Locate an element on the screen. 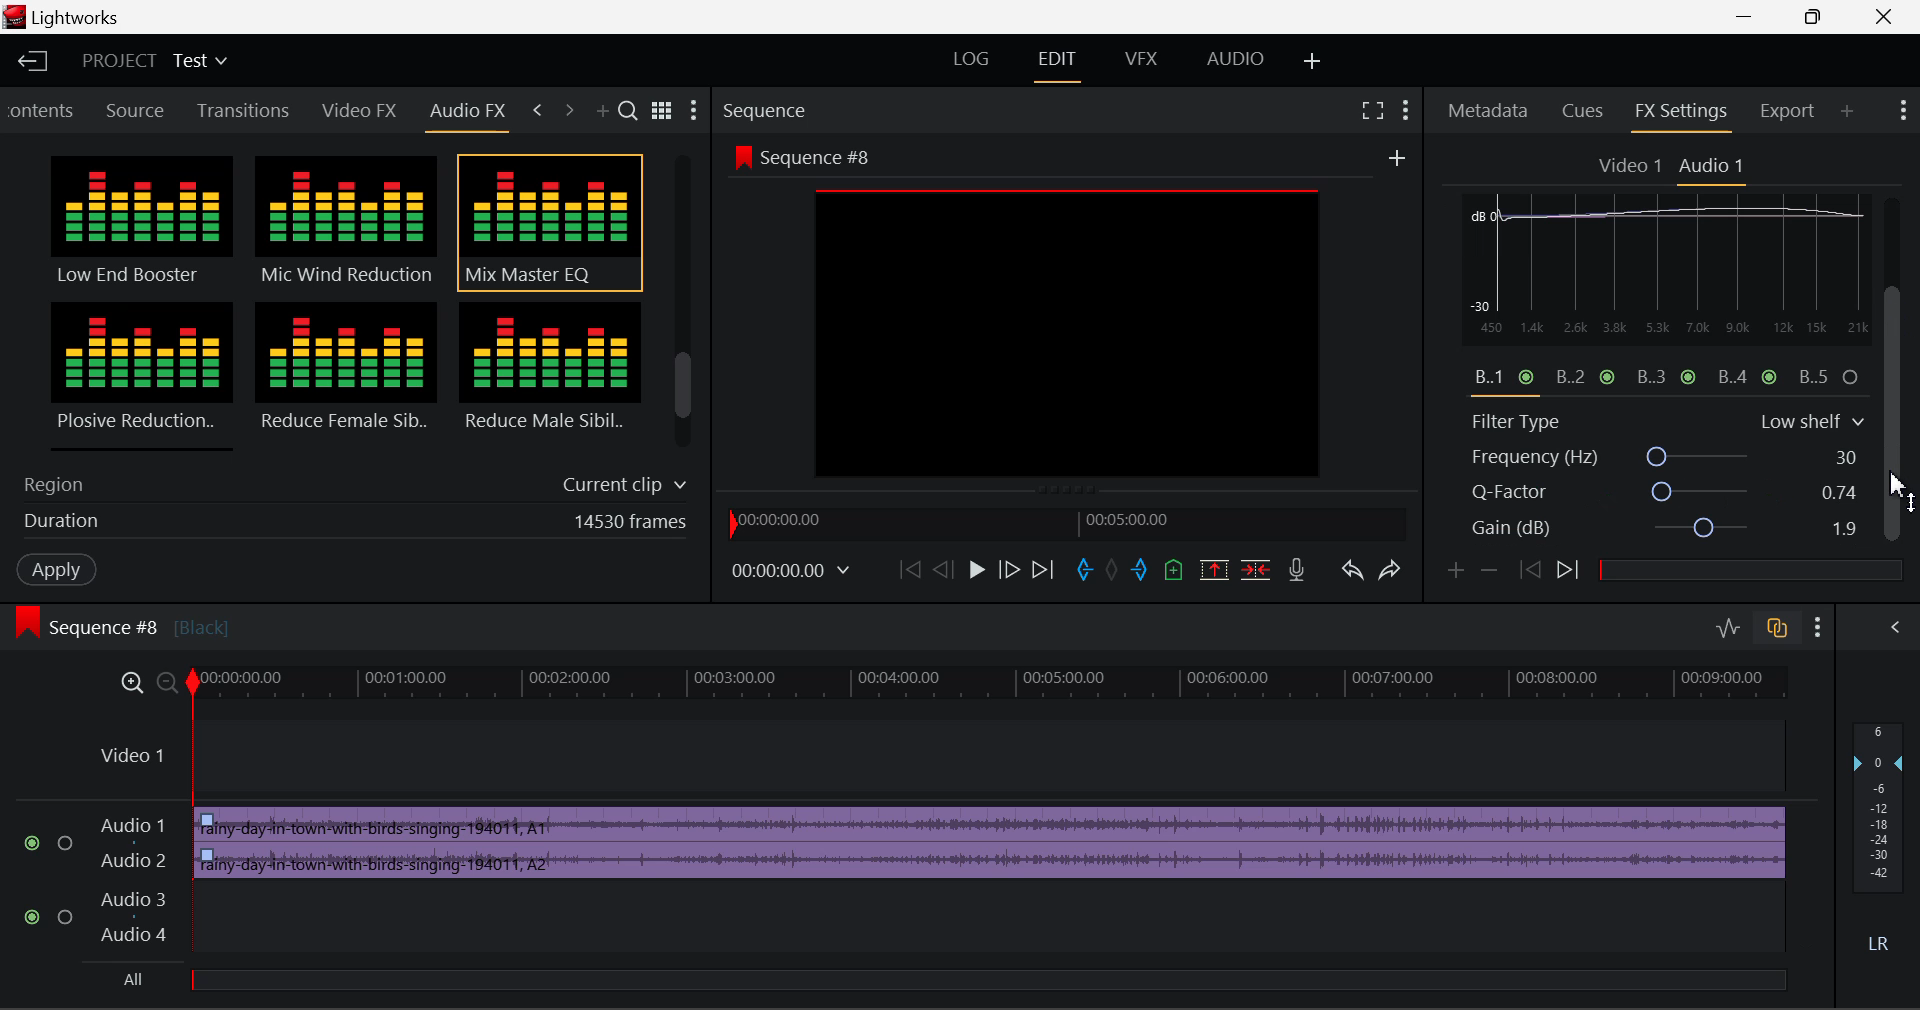 The image size is (1920, 1010). Sequence #8  is located at coordinates (800, 153).